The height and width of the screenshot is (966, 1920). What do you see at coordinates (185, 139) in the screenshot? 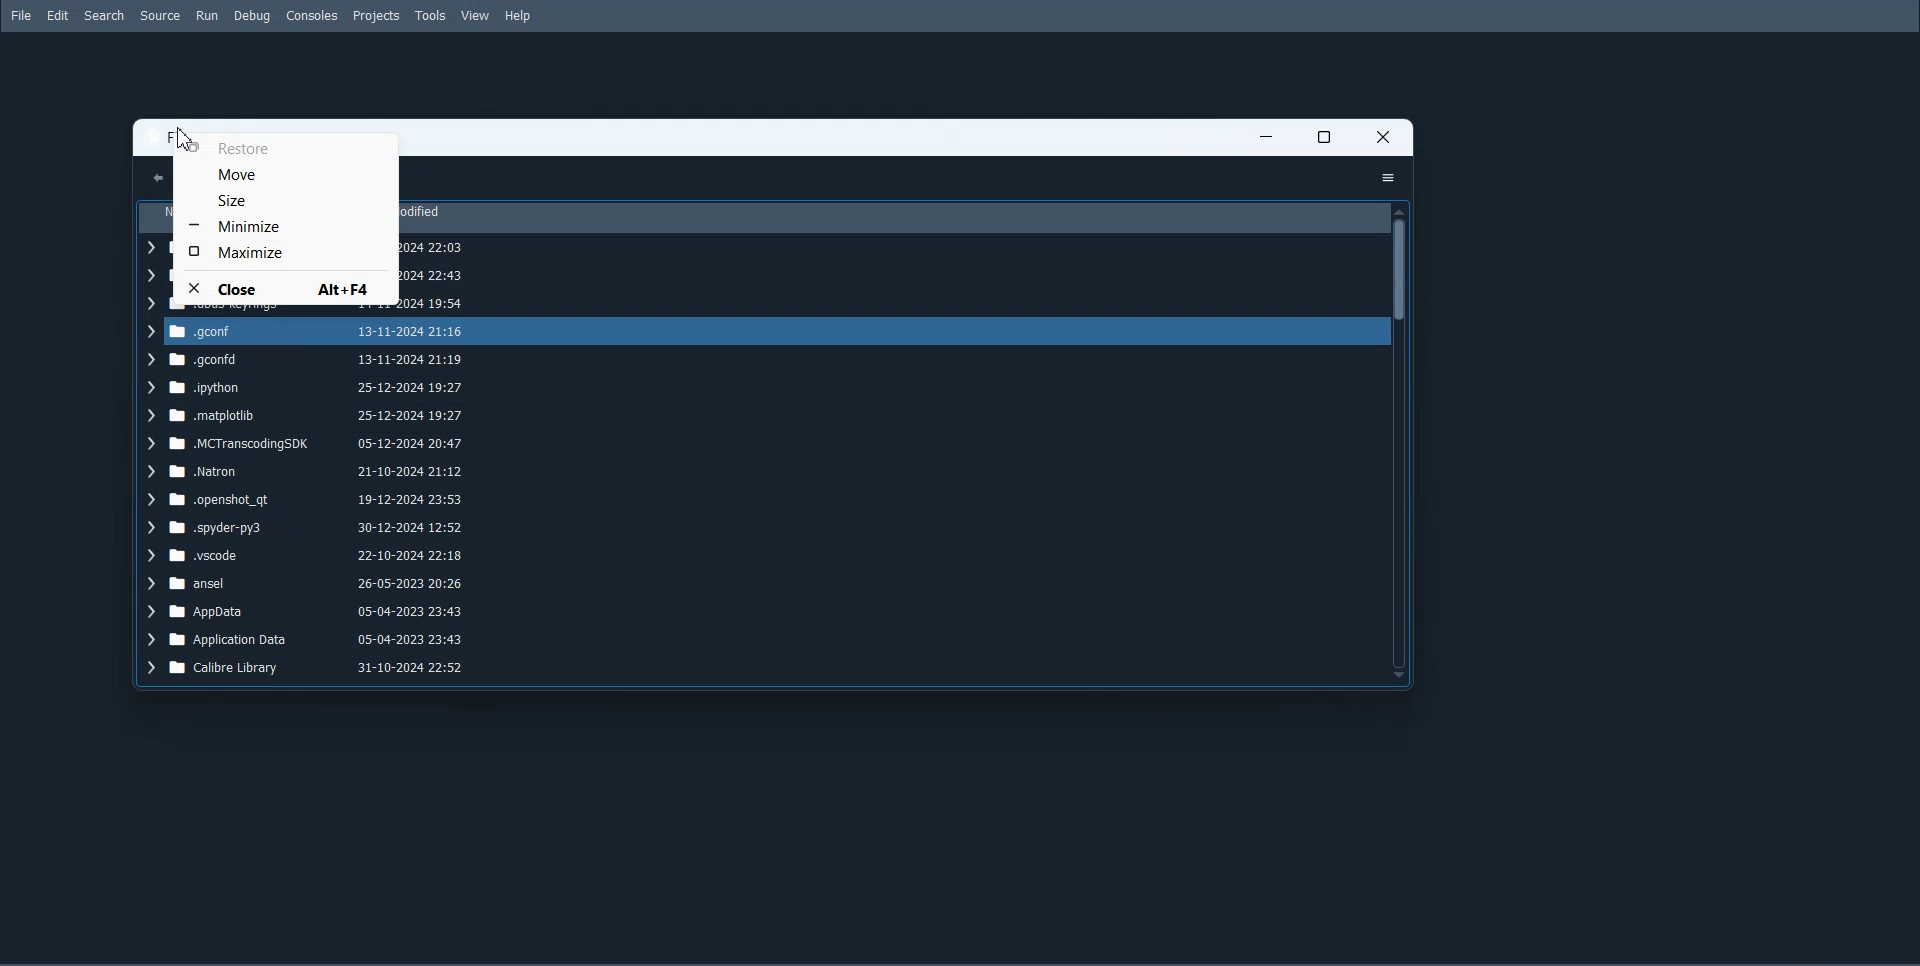
I see `Cursor` at bounding box center [185, 139].